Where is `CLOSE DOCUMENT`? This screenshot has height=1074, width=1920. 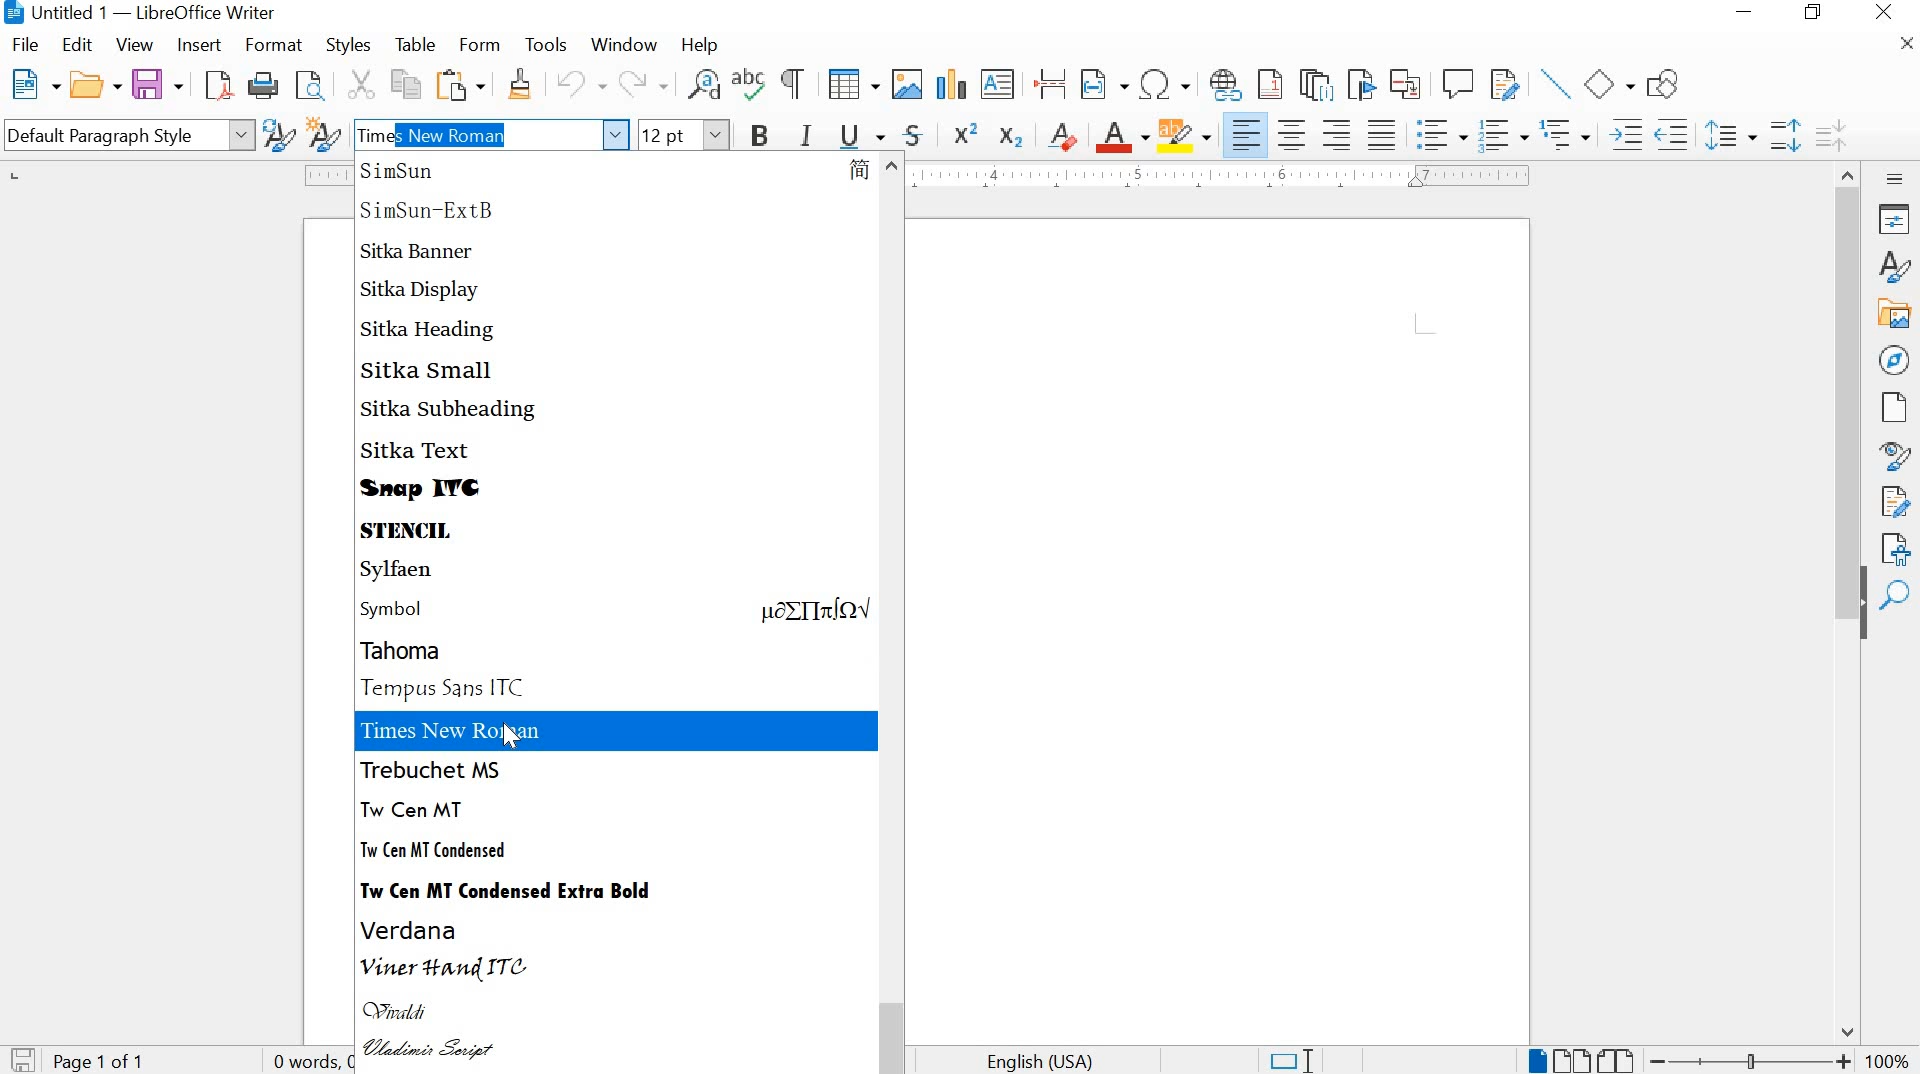
CLOSE DOCUMENT is located at coordinates (1904, 44).